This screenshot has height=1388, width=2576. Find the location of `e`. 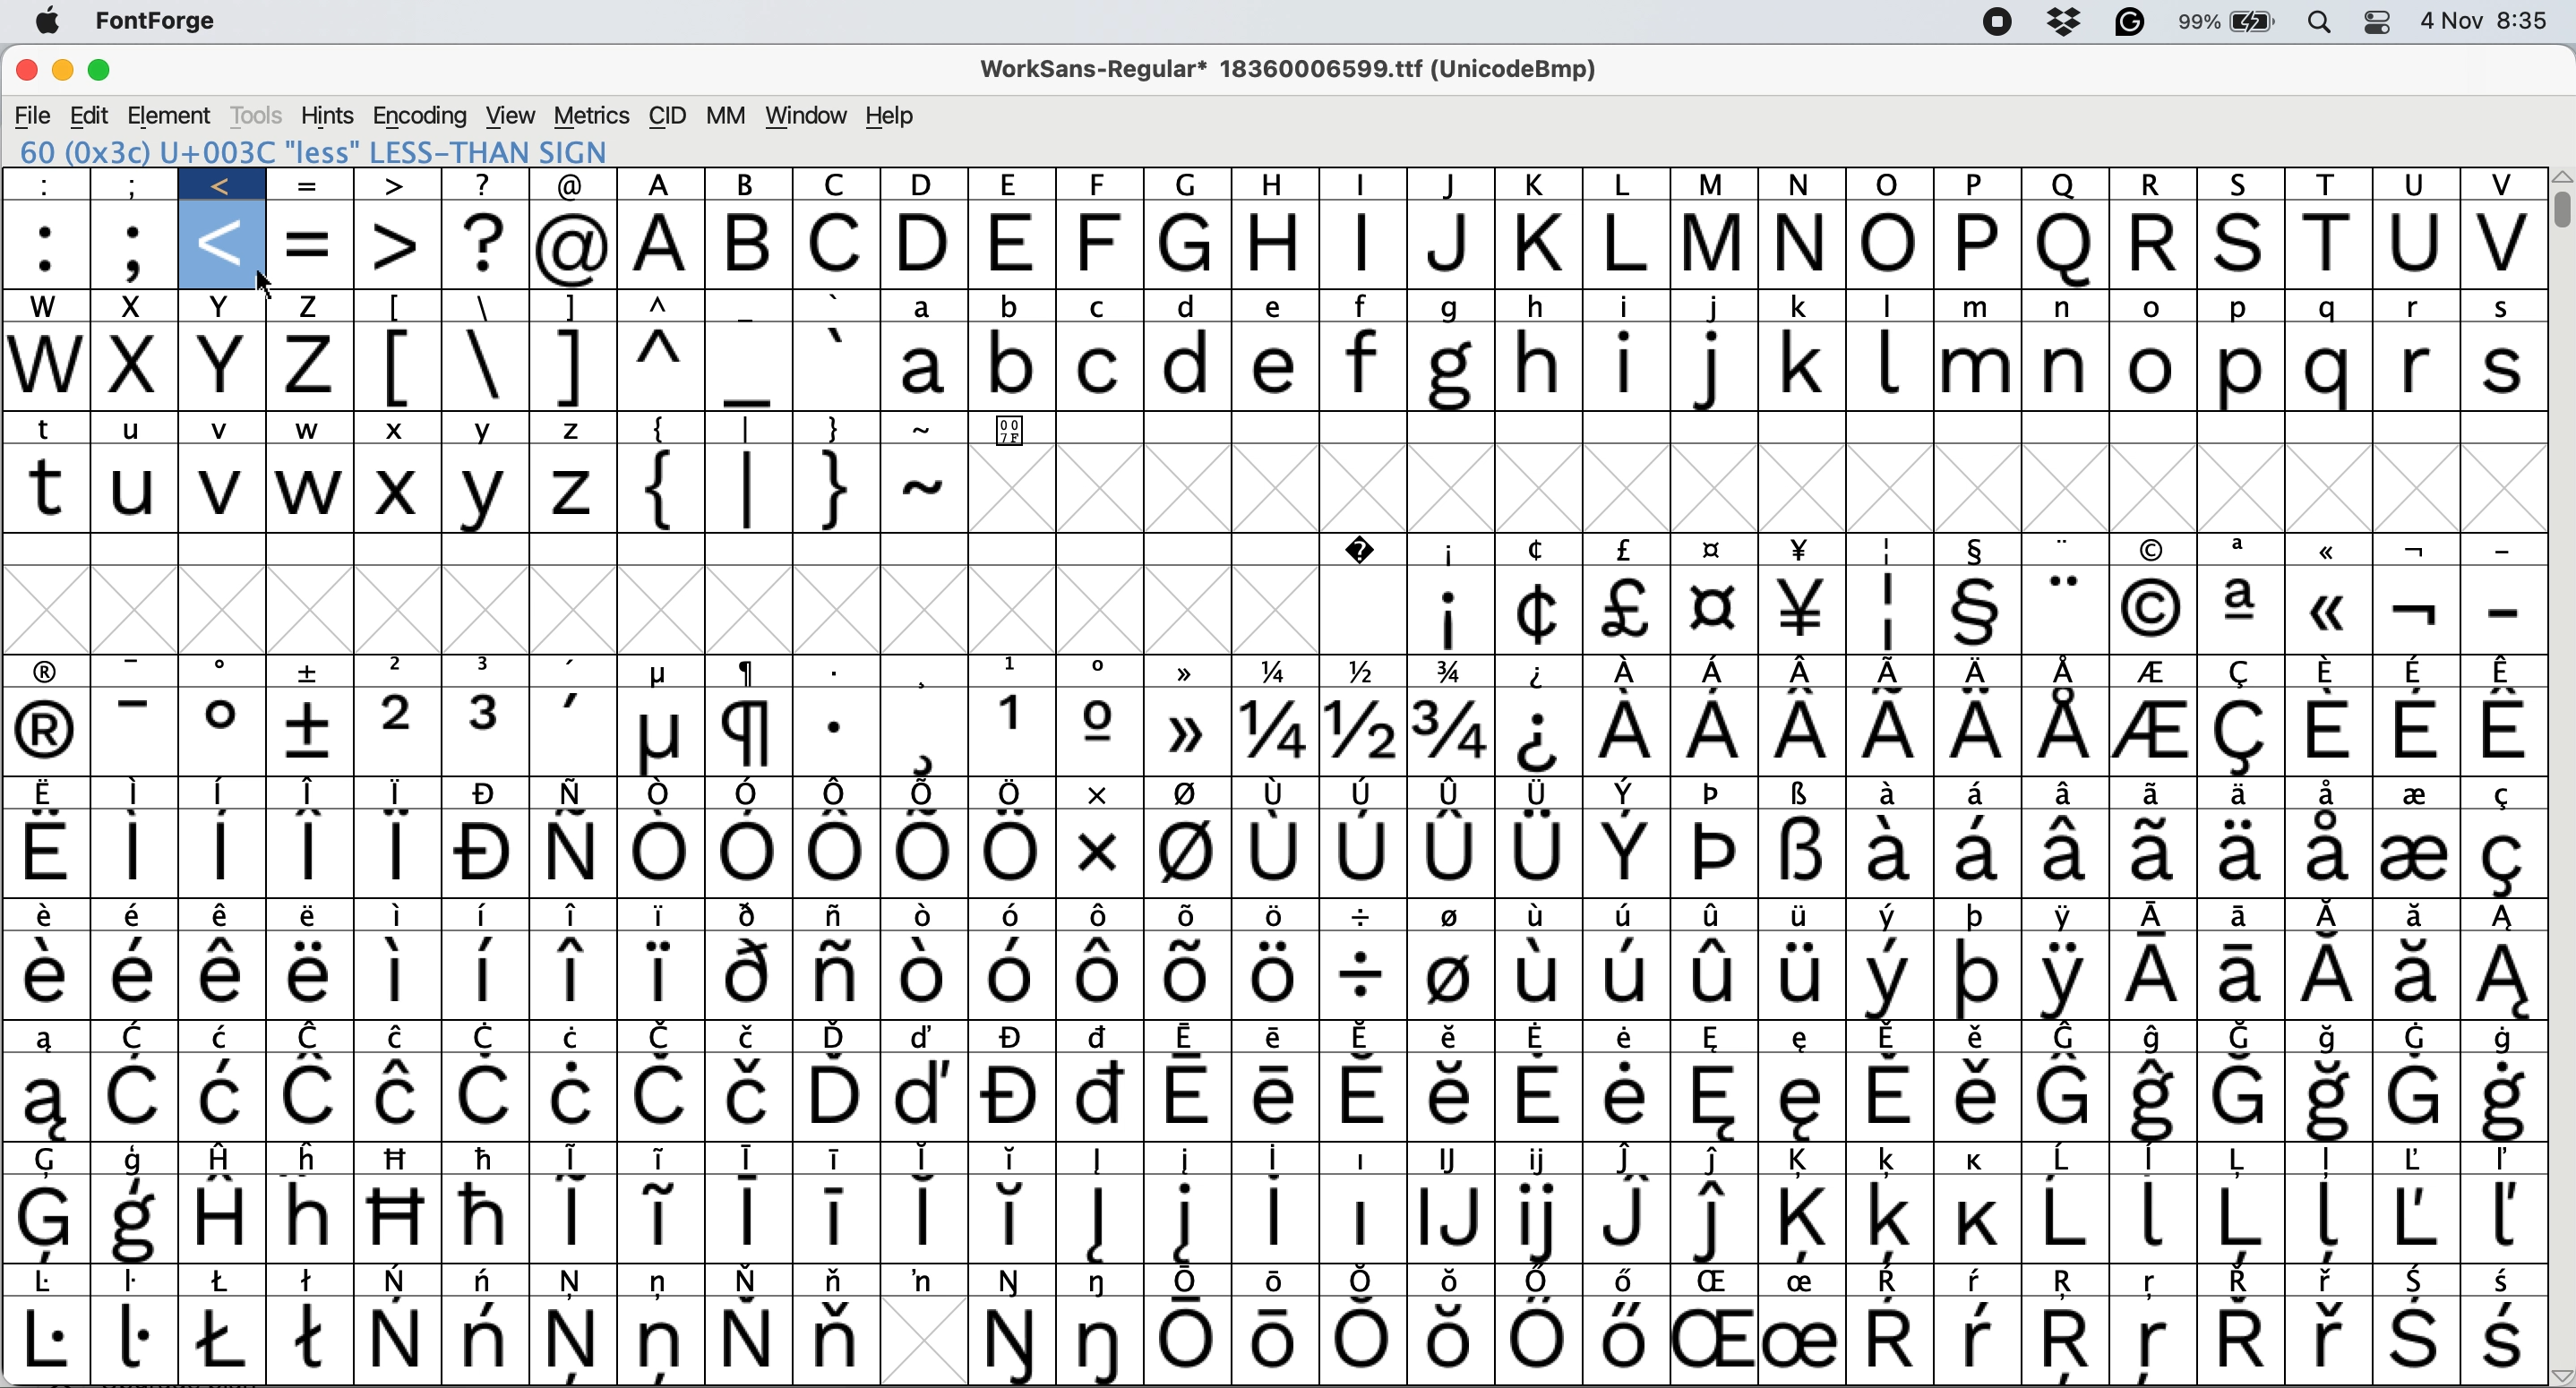

e is located at coordinates (1269, 367).